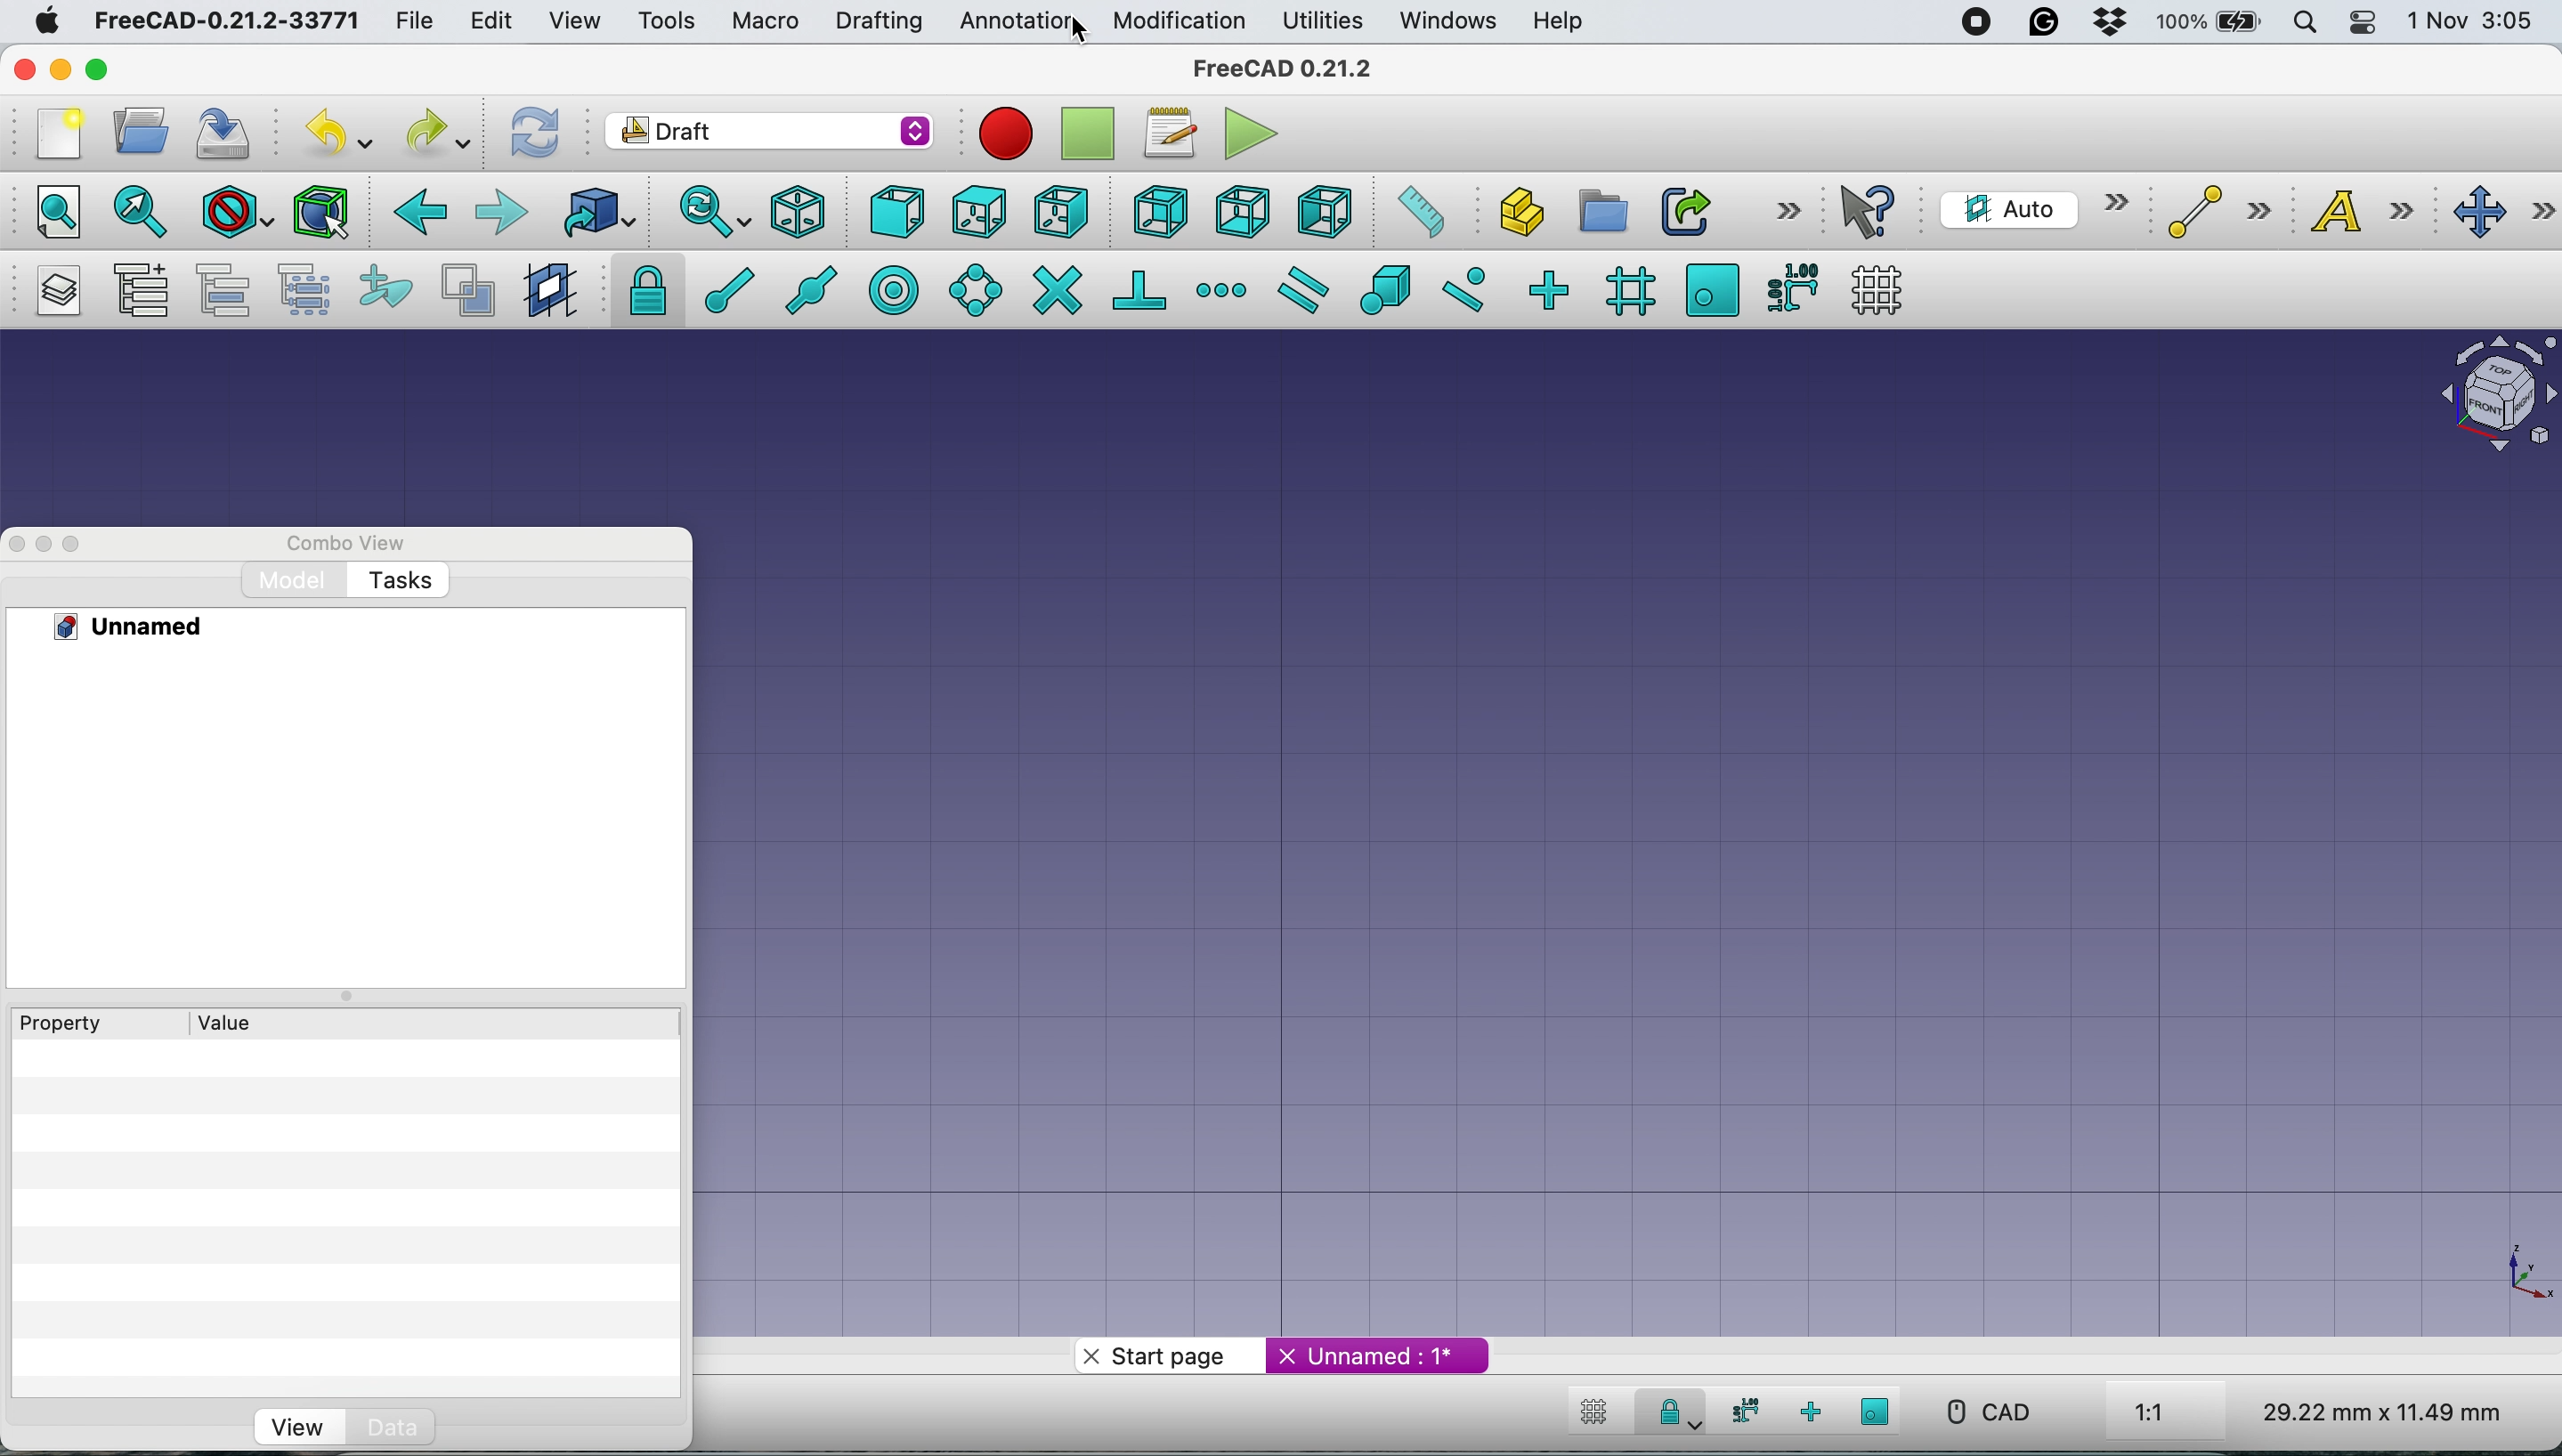  I want to click on create part, so click(1594, 212).